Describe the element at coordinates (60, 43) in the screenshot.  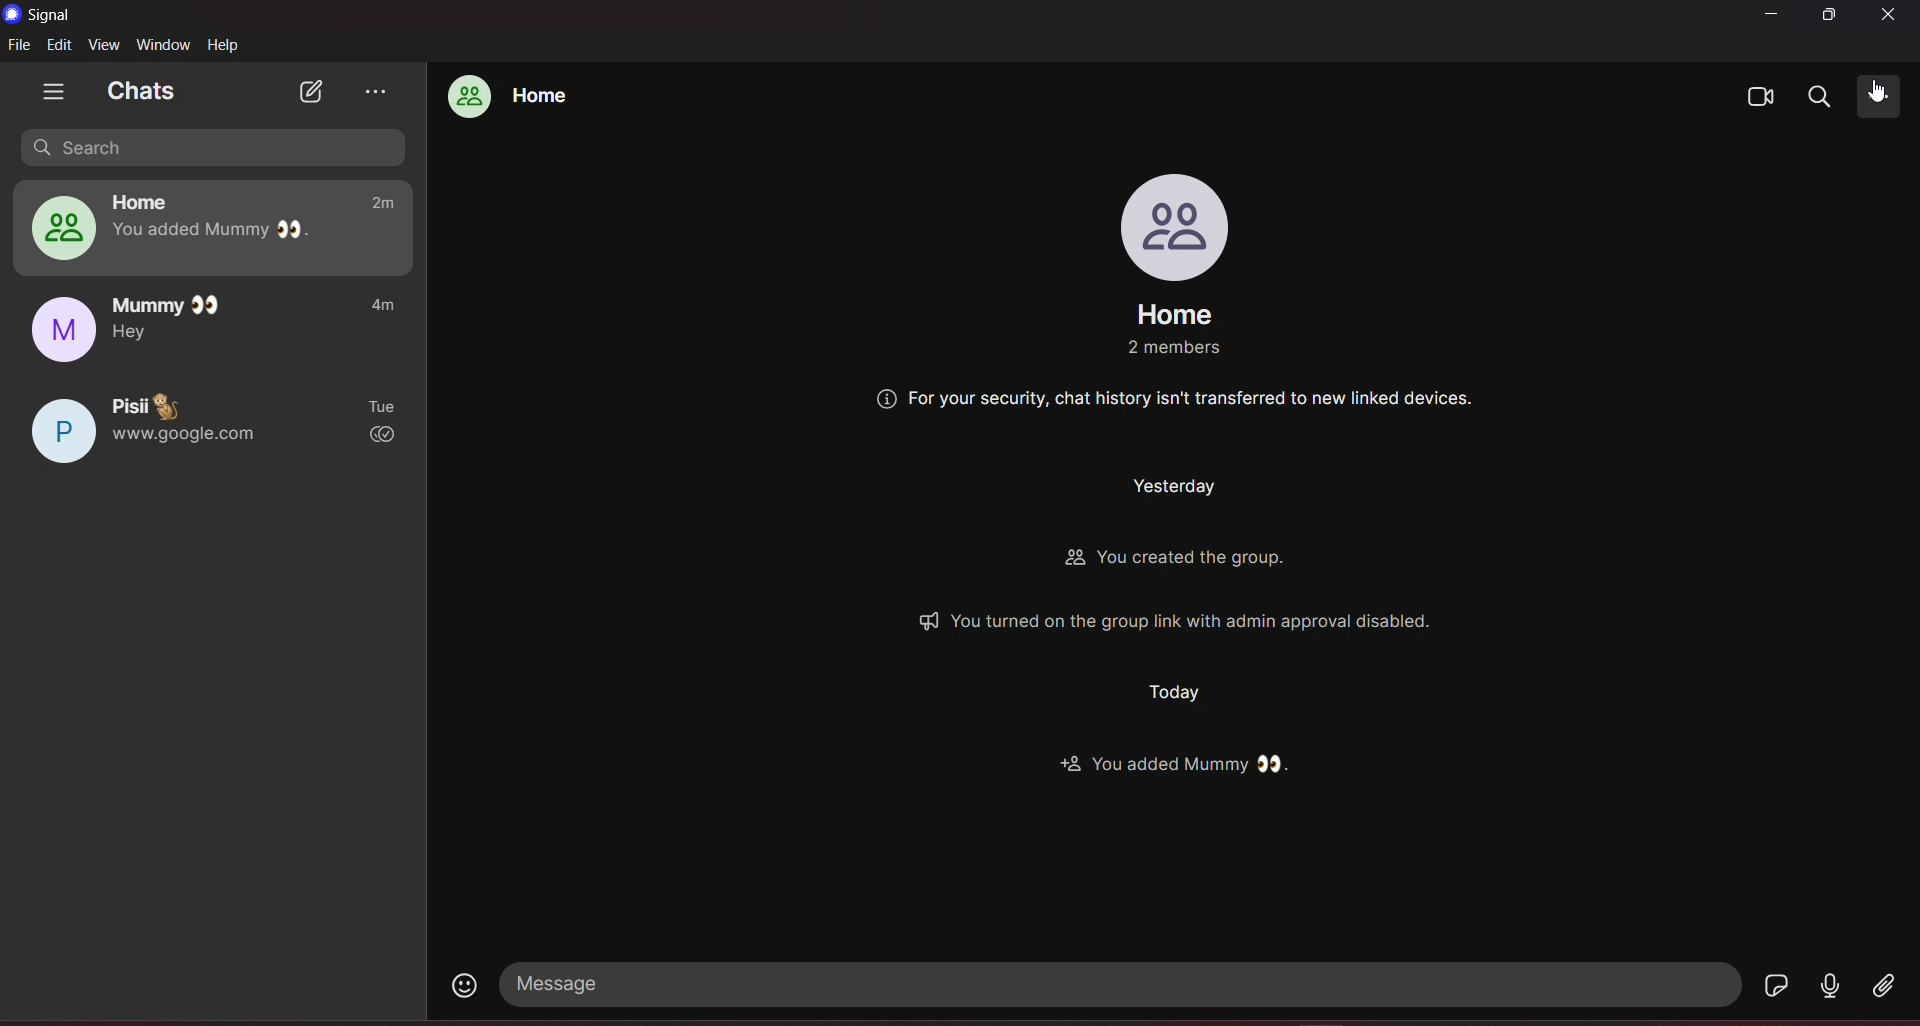
I see `edit` at that location.